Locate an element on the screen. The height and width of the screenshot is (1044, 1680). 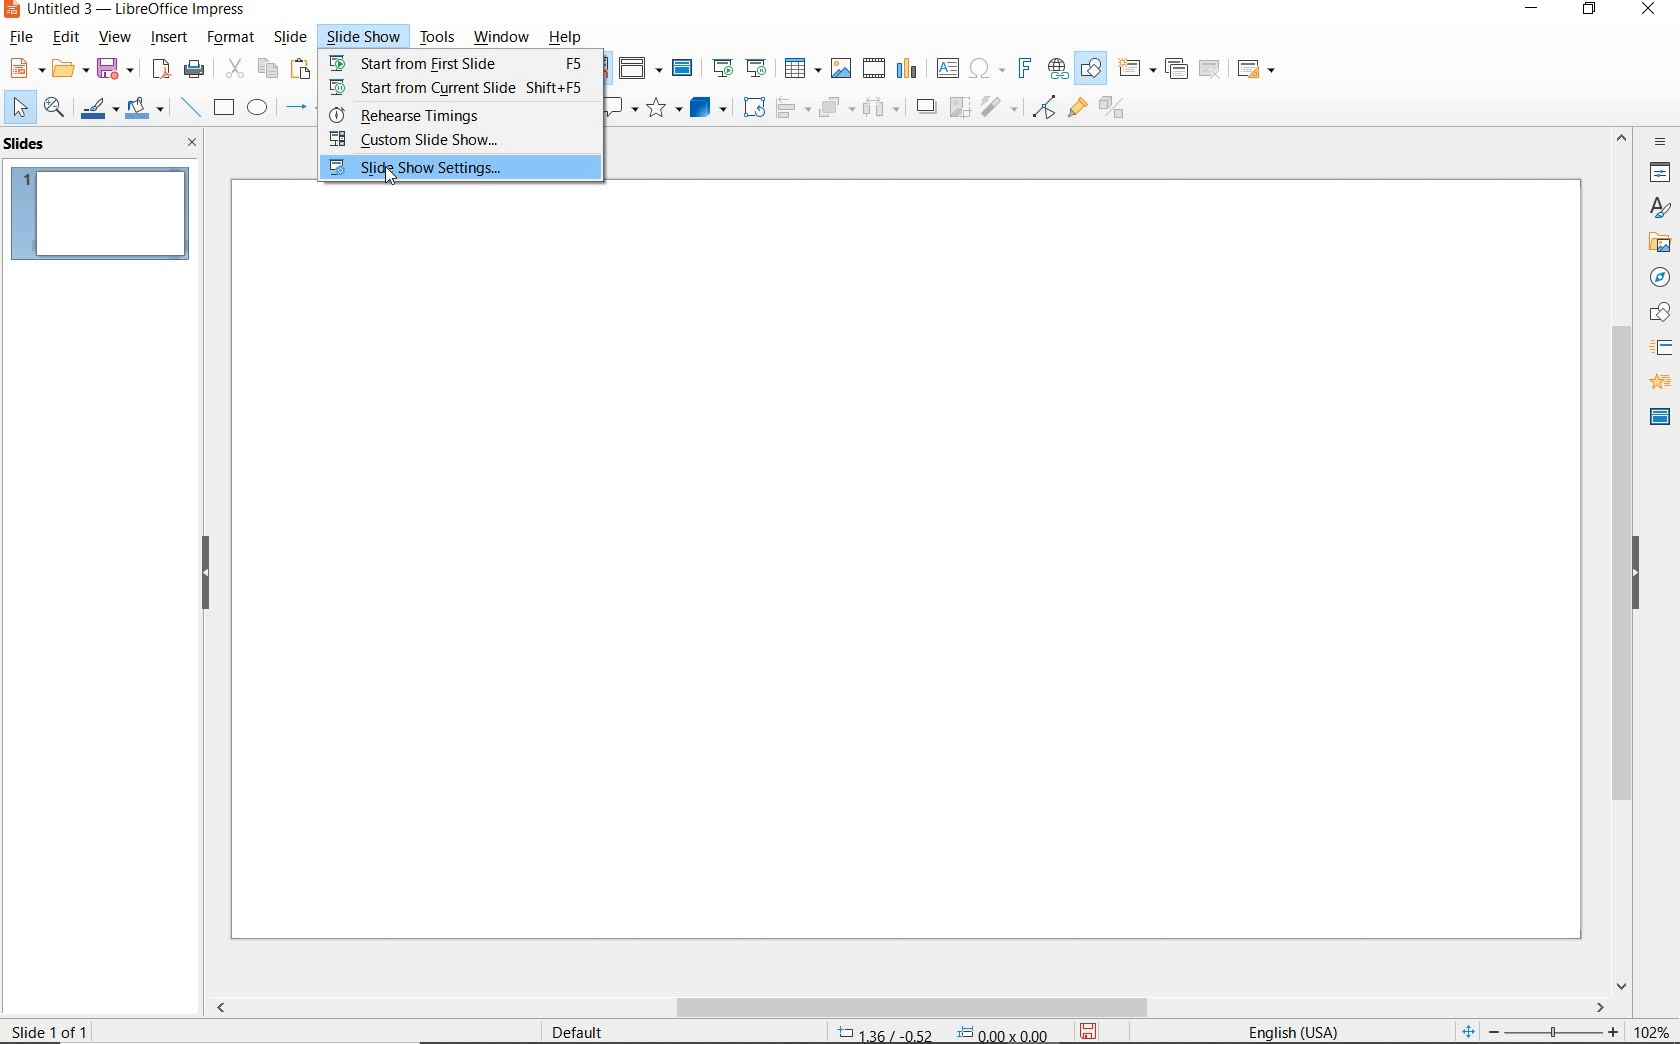
FILL COLOR is located at coordinates (144, 110).